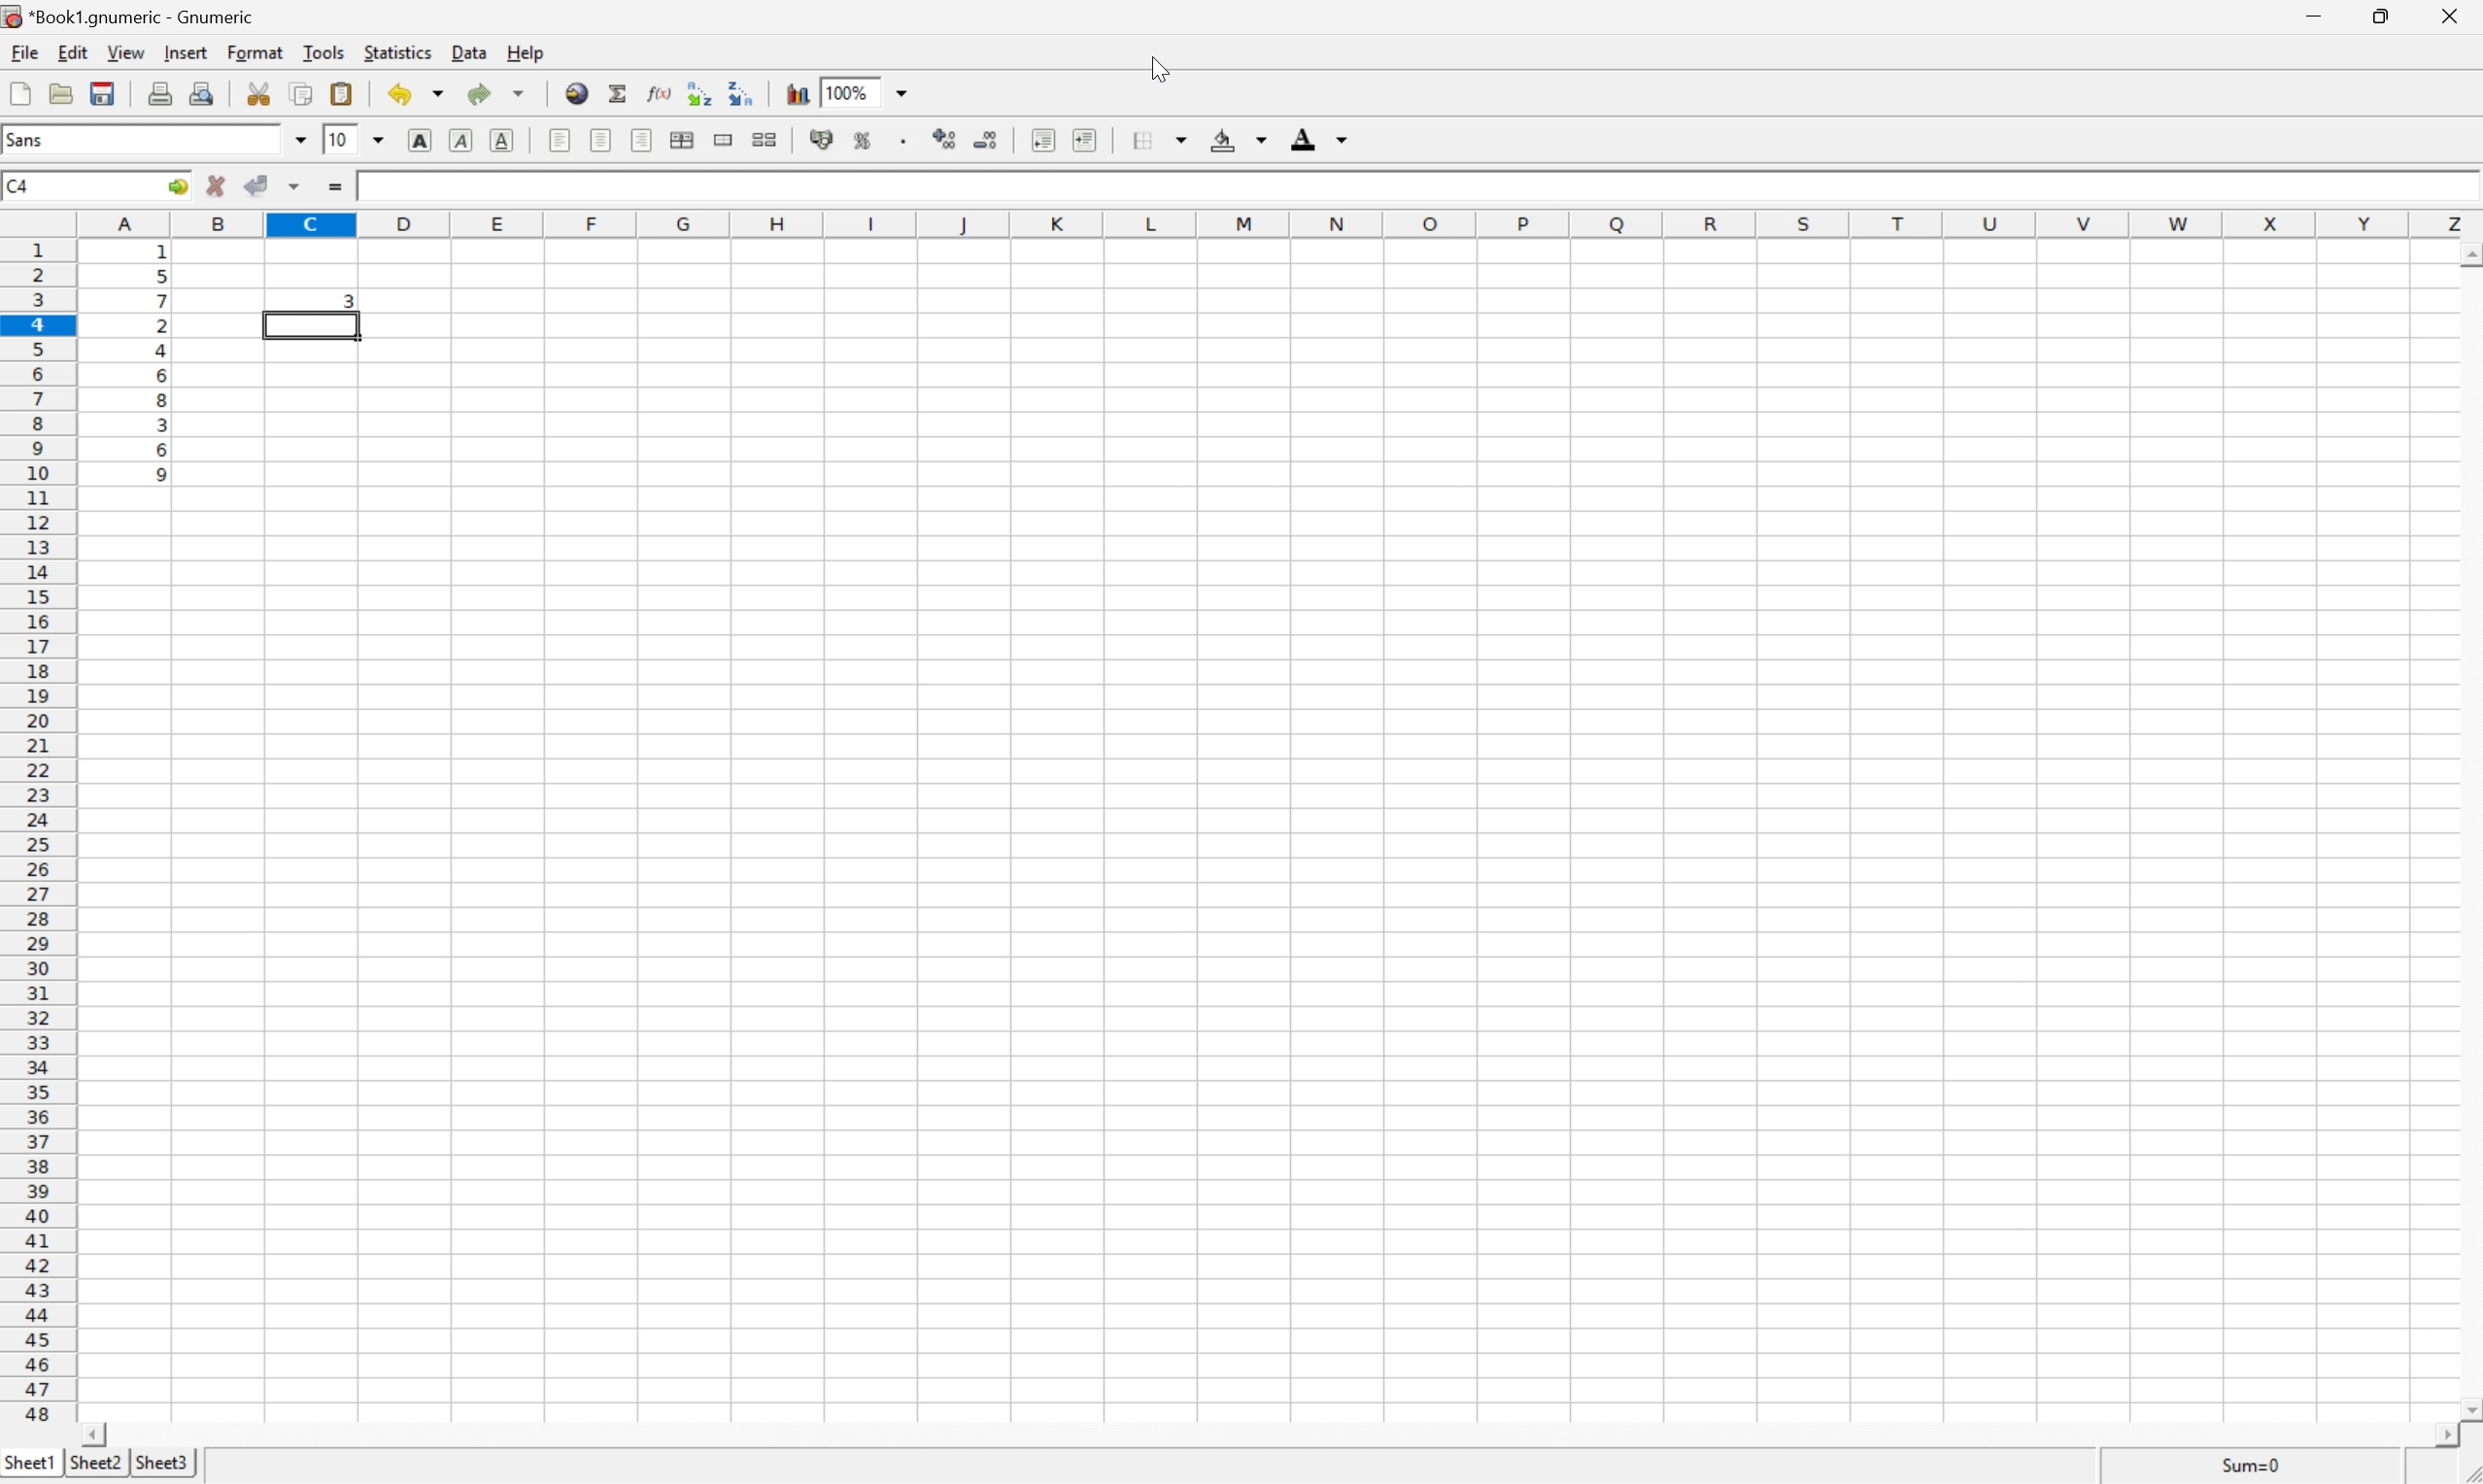 The height and width of the screenshot is (1484, 2483). What do you see at coordinates (399, 52) in the screenshot?
I see `statistics` at bounding box center [399, 52].